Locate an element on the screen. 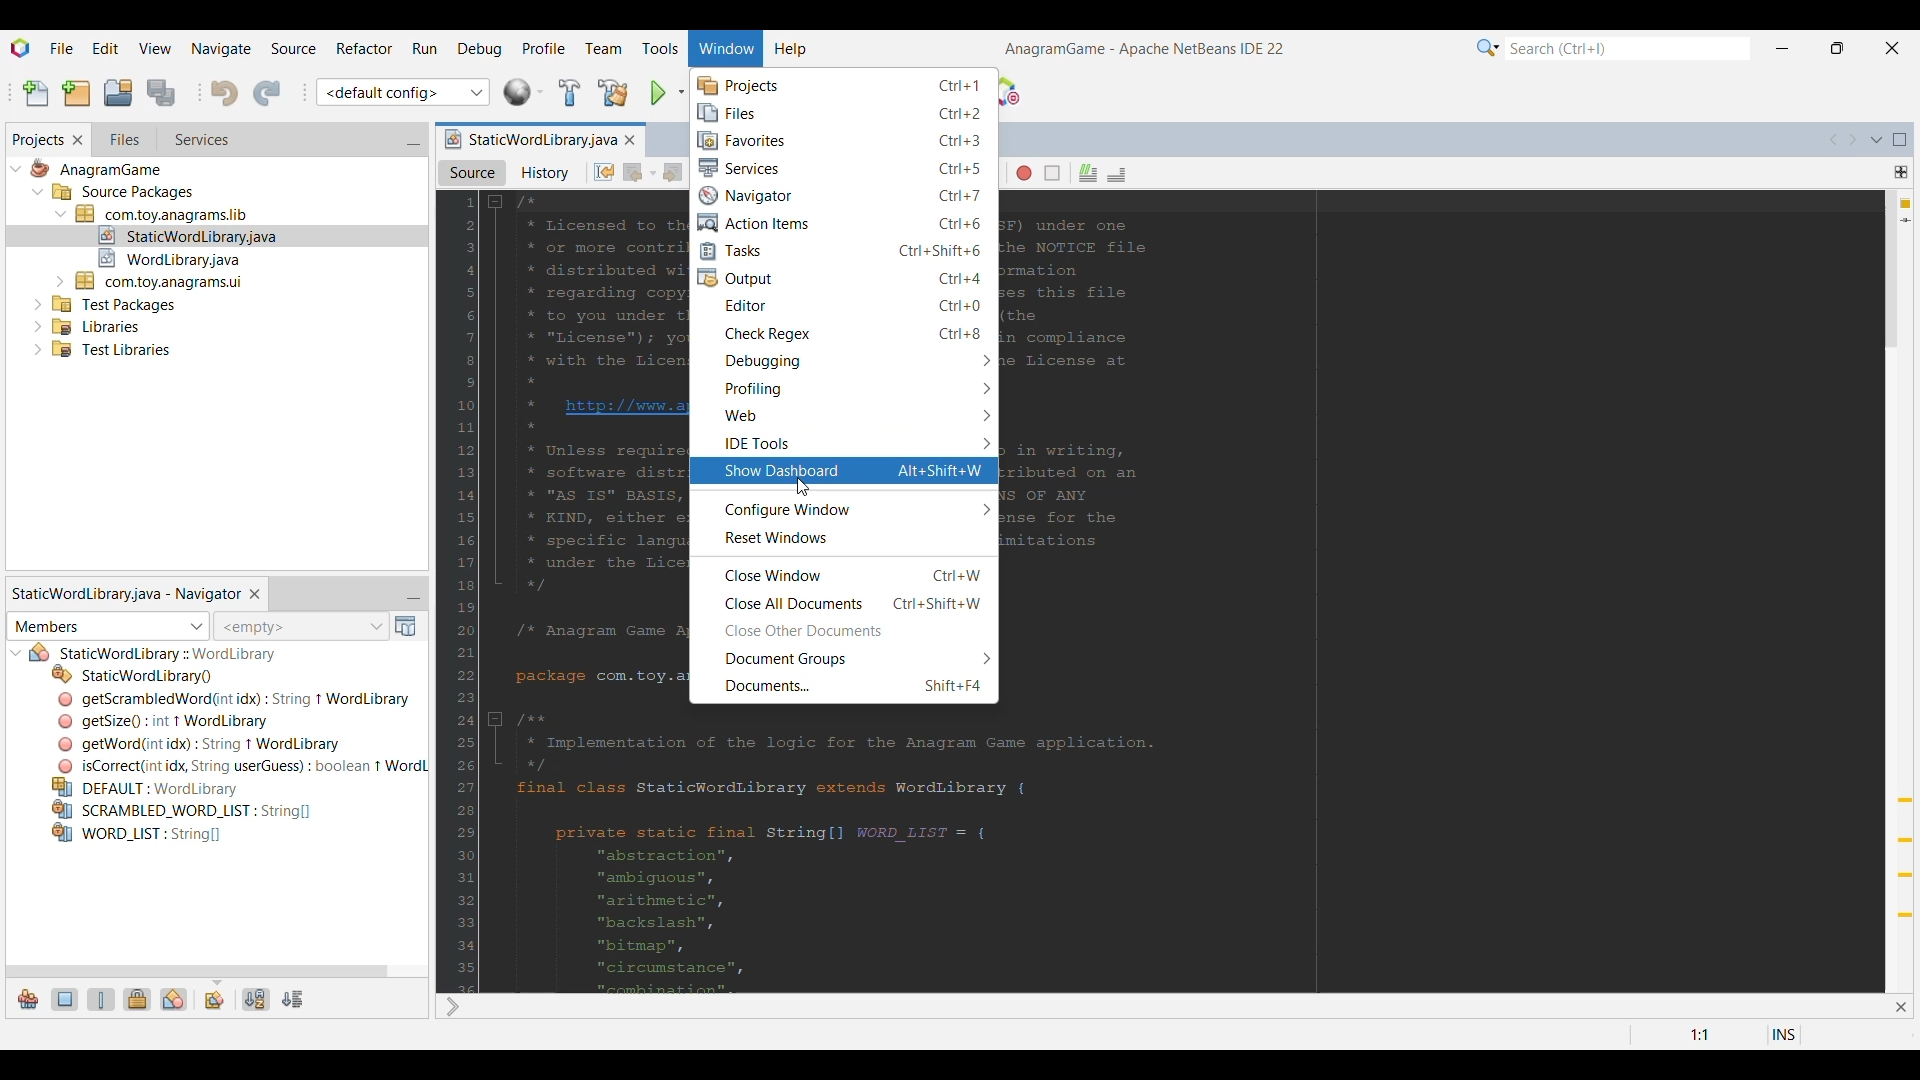 This screenshot has height=1080, width=1920. Stop macro recording is located at coordinates (1053, 173).